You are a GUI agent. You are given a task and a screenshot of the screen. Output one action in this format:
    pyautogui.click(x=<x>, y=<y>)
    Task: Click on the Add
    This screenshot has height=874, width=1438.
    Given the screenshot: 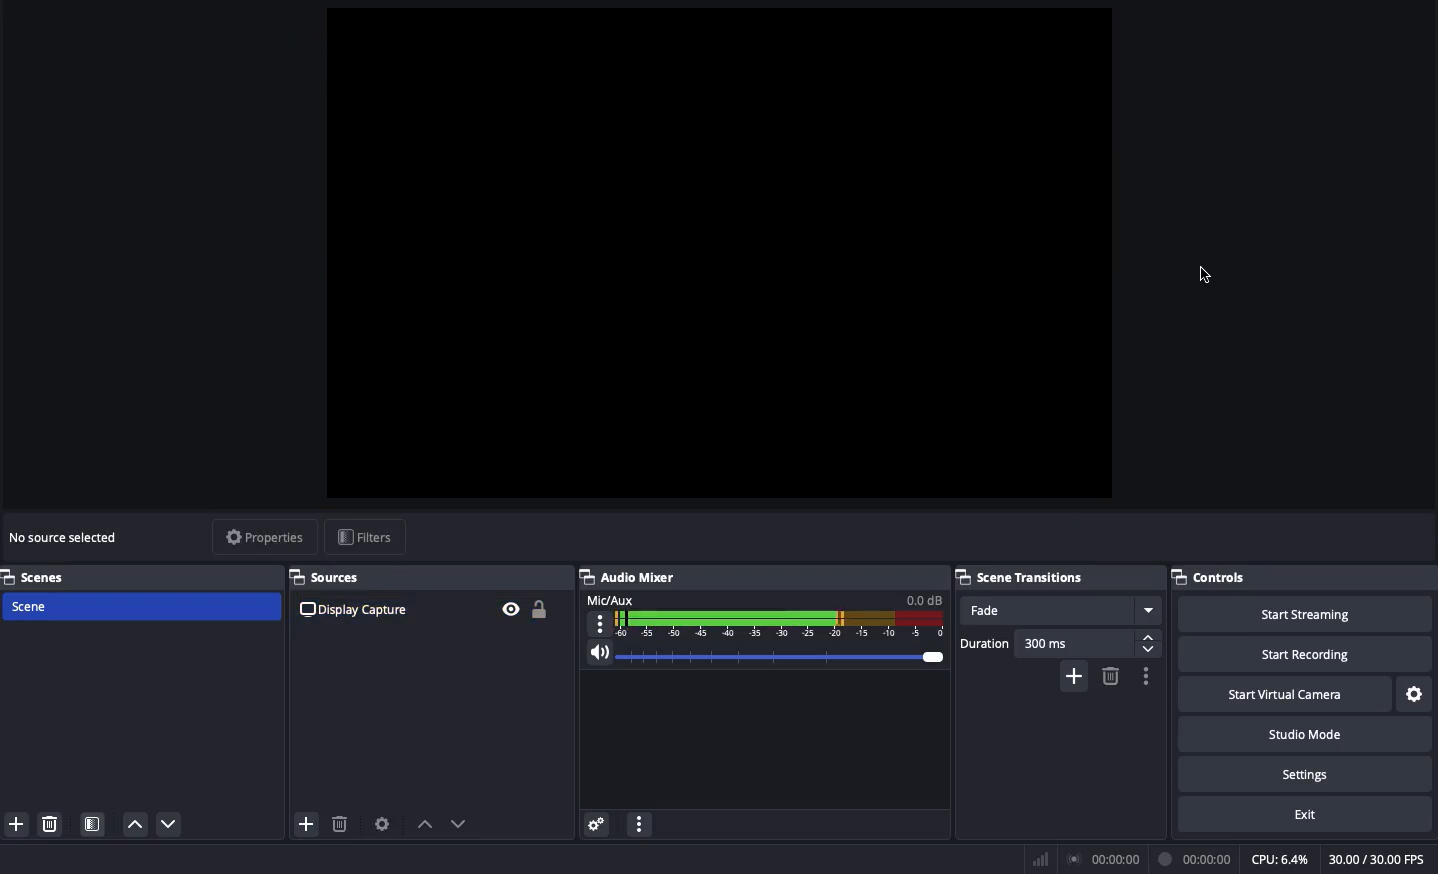 What is the action you would take?
    pyautogui.click(x=15, y=825)
    